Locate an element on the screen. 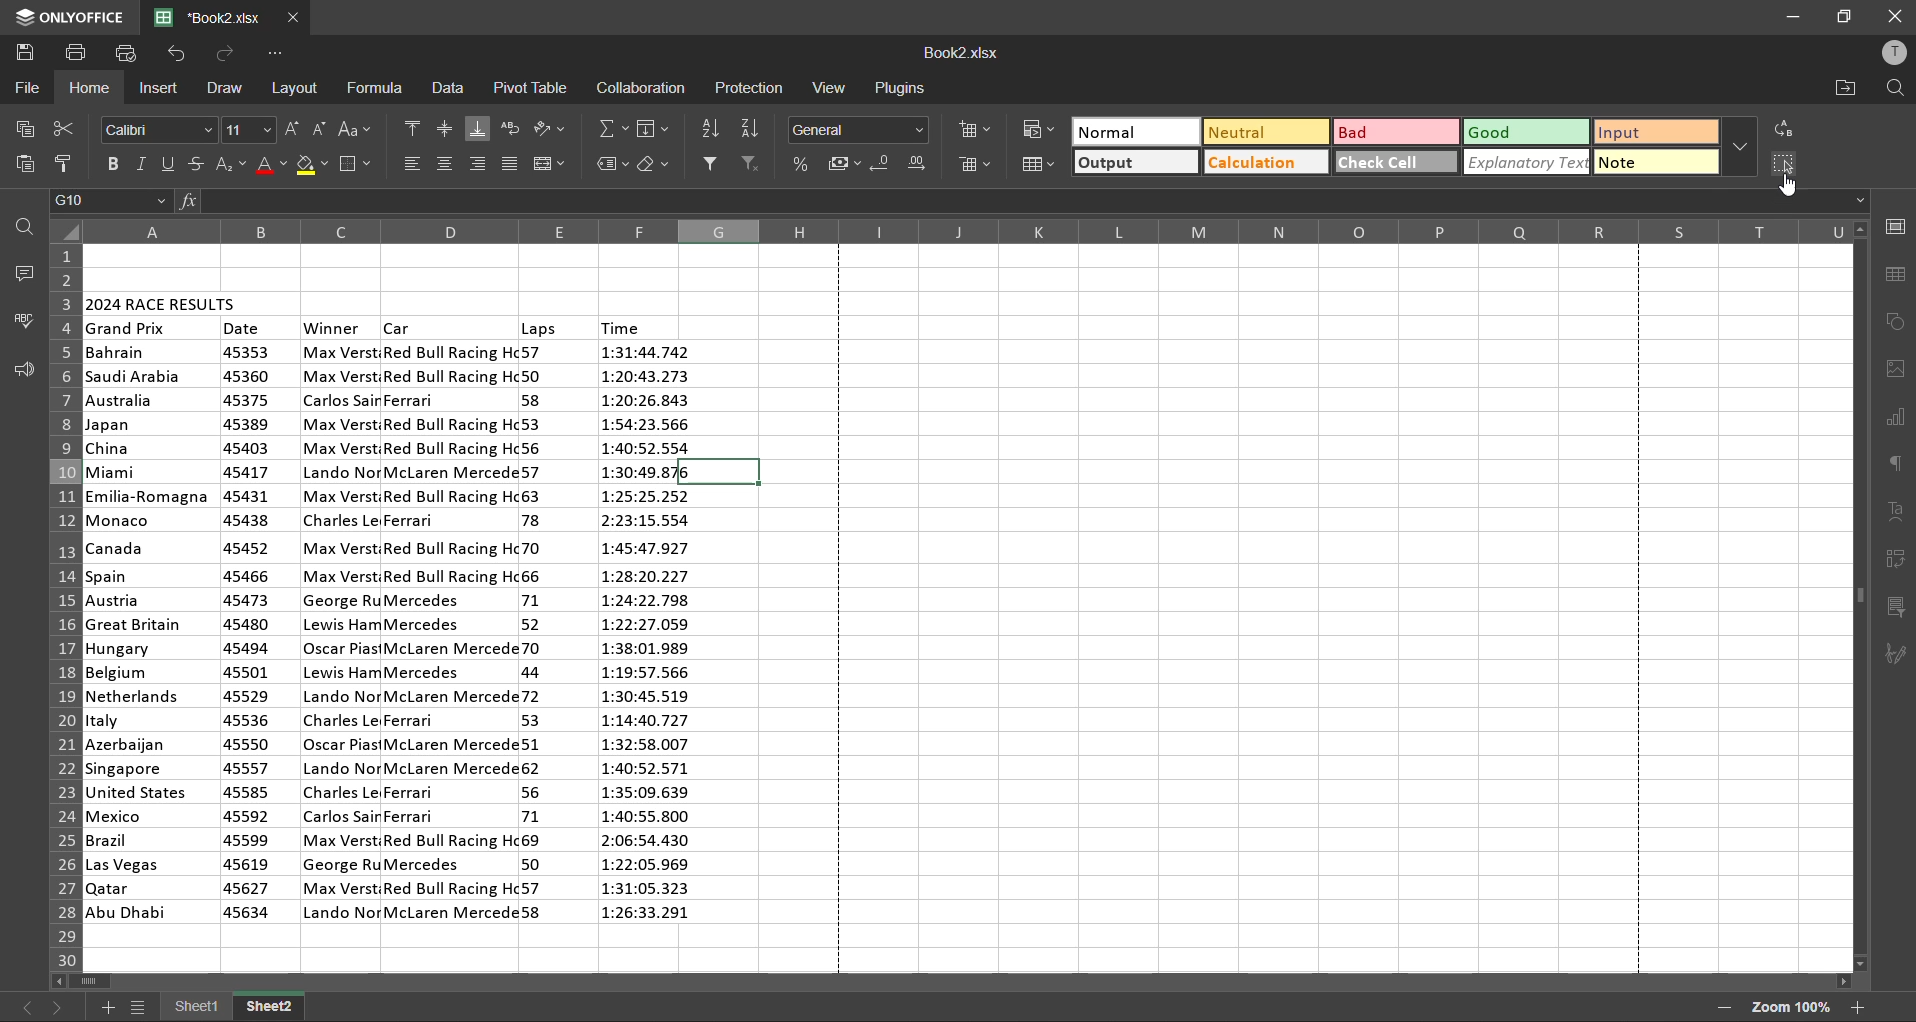 The image size is (1916, 1022).  is located at coordinates (404, 328).